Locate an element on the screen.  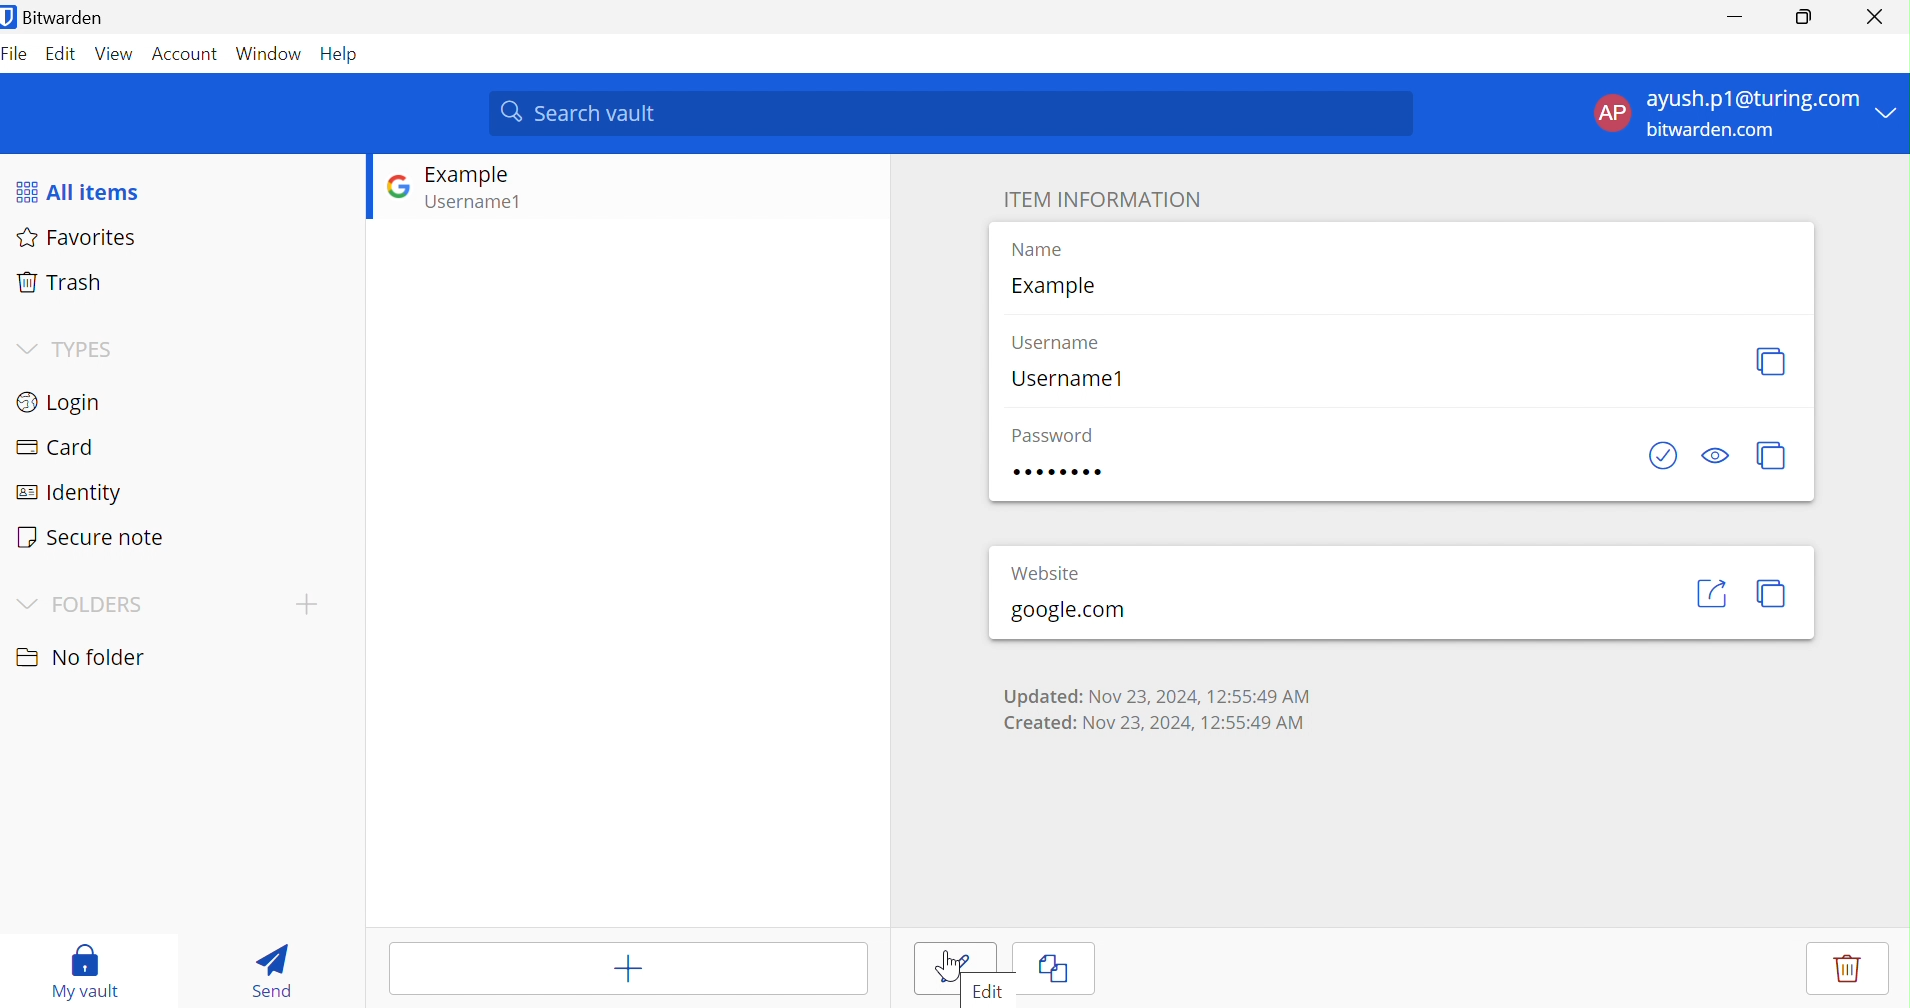
My vault is located at coordinates (87, 969).